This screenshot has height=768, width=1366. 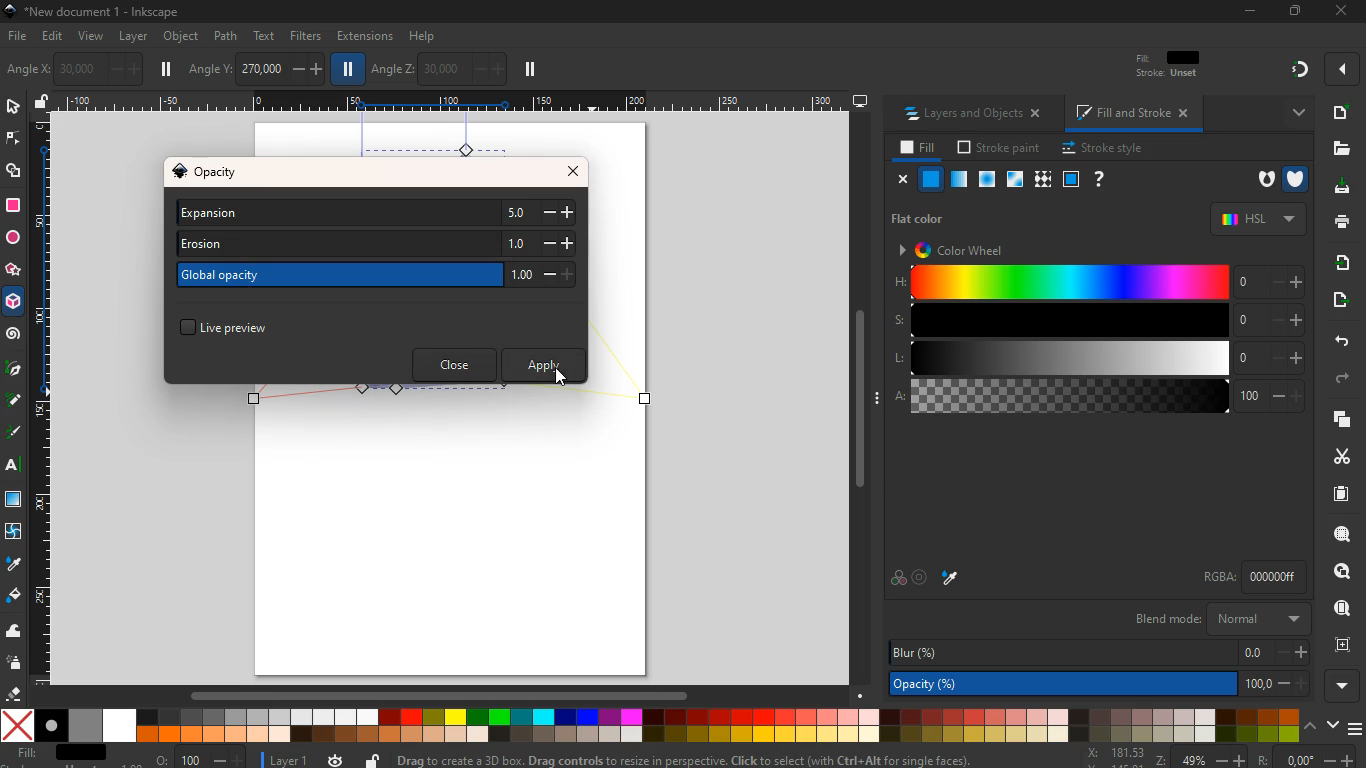 What do you see at coordinates (1332, 494) in the screenshot?
I see `paper` at bounding box center [1332, 494].